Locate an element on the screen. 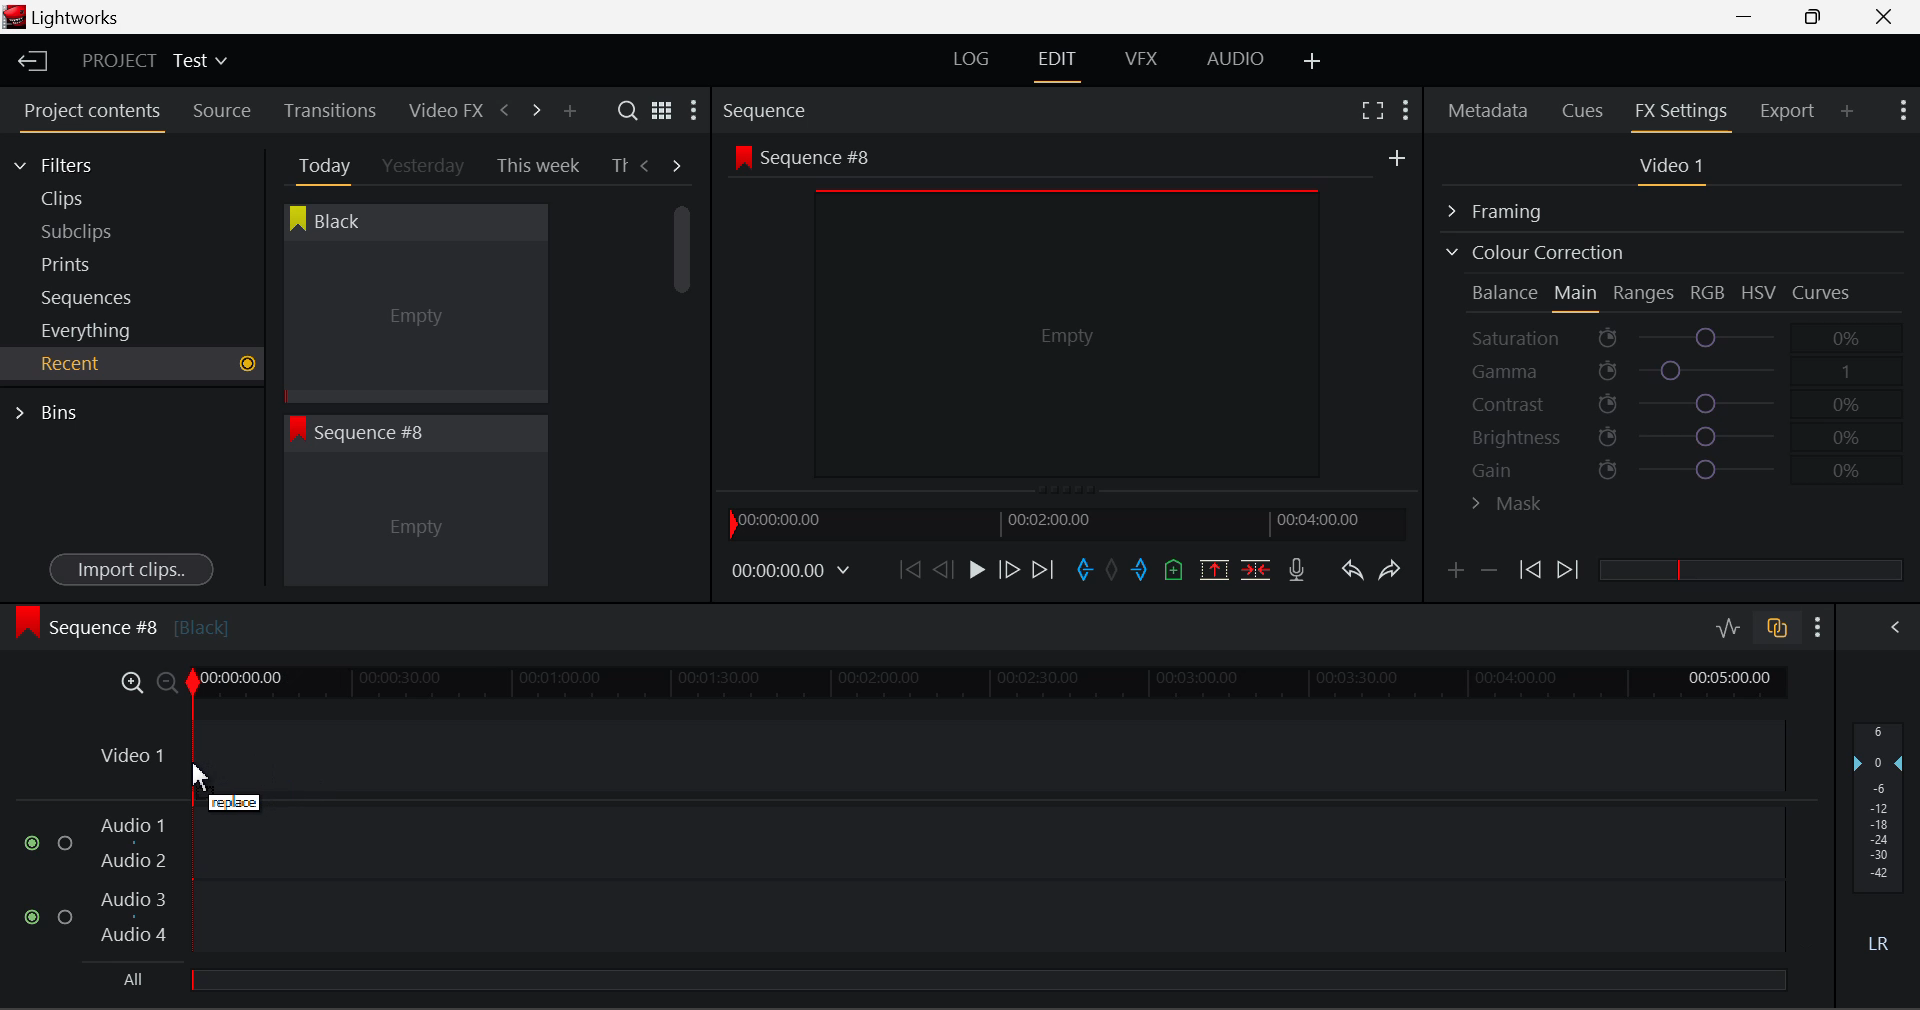 This screenshot has height=1010, width=1920. Show Settings is located at coordinates (692, 115).